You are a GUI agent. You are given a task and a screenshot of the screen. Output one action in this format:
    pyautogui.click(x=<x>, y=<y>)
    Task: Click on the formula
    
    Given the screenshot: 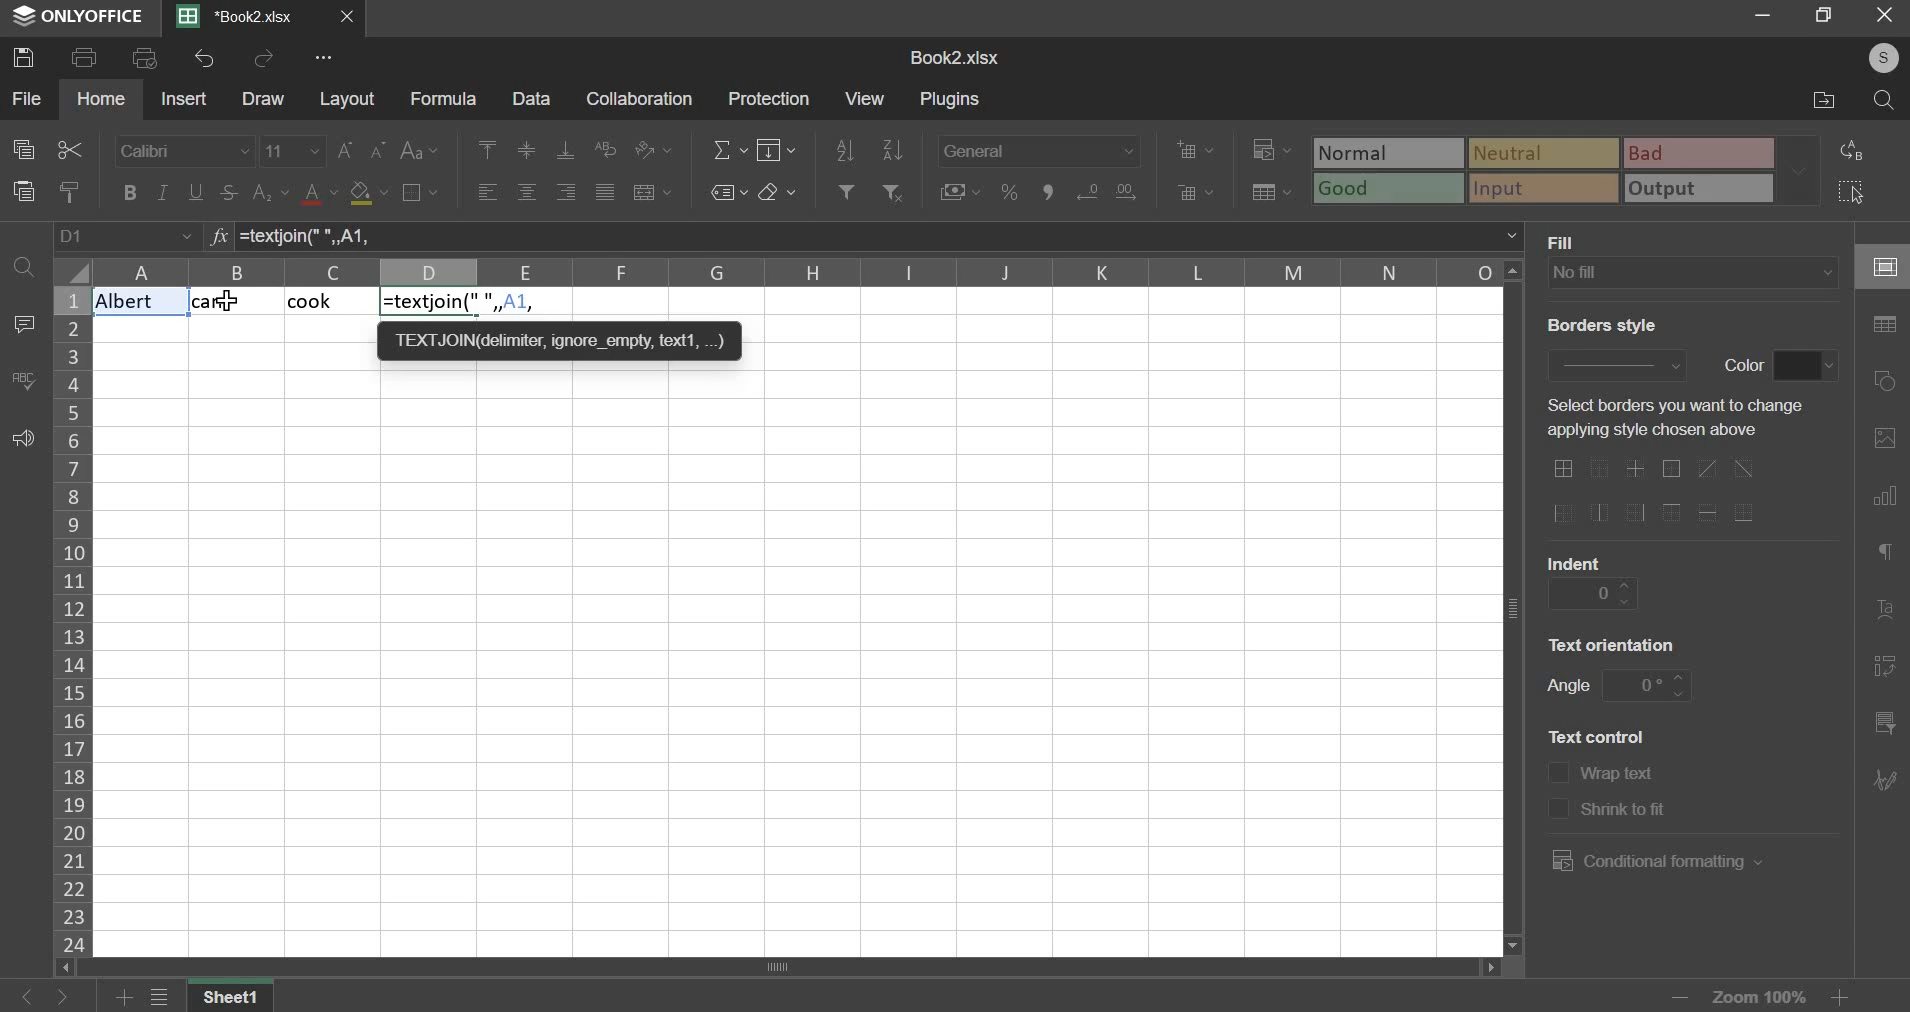 What is the action you would take?
    pyautogui.click(x=462, y=303)
    